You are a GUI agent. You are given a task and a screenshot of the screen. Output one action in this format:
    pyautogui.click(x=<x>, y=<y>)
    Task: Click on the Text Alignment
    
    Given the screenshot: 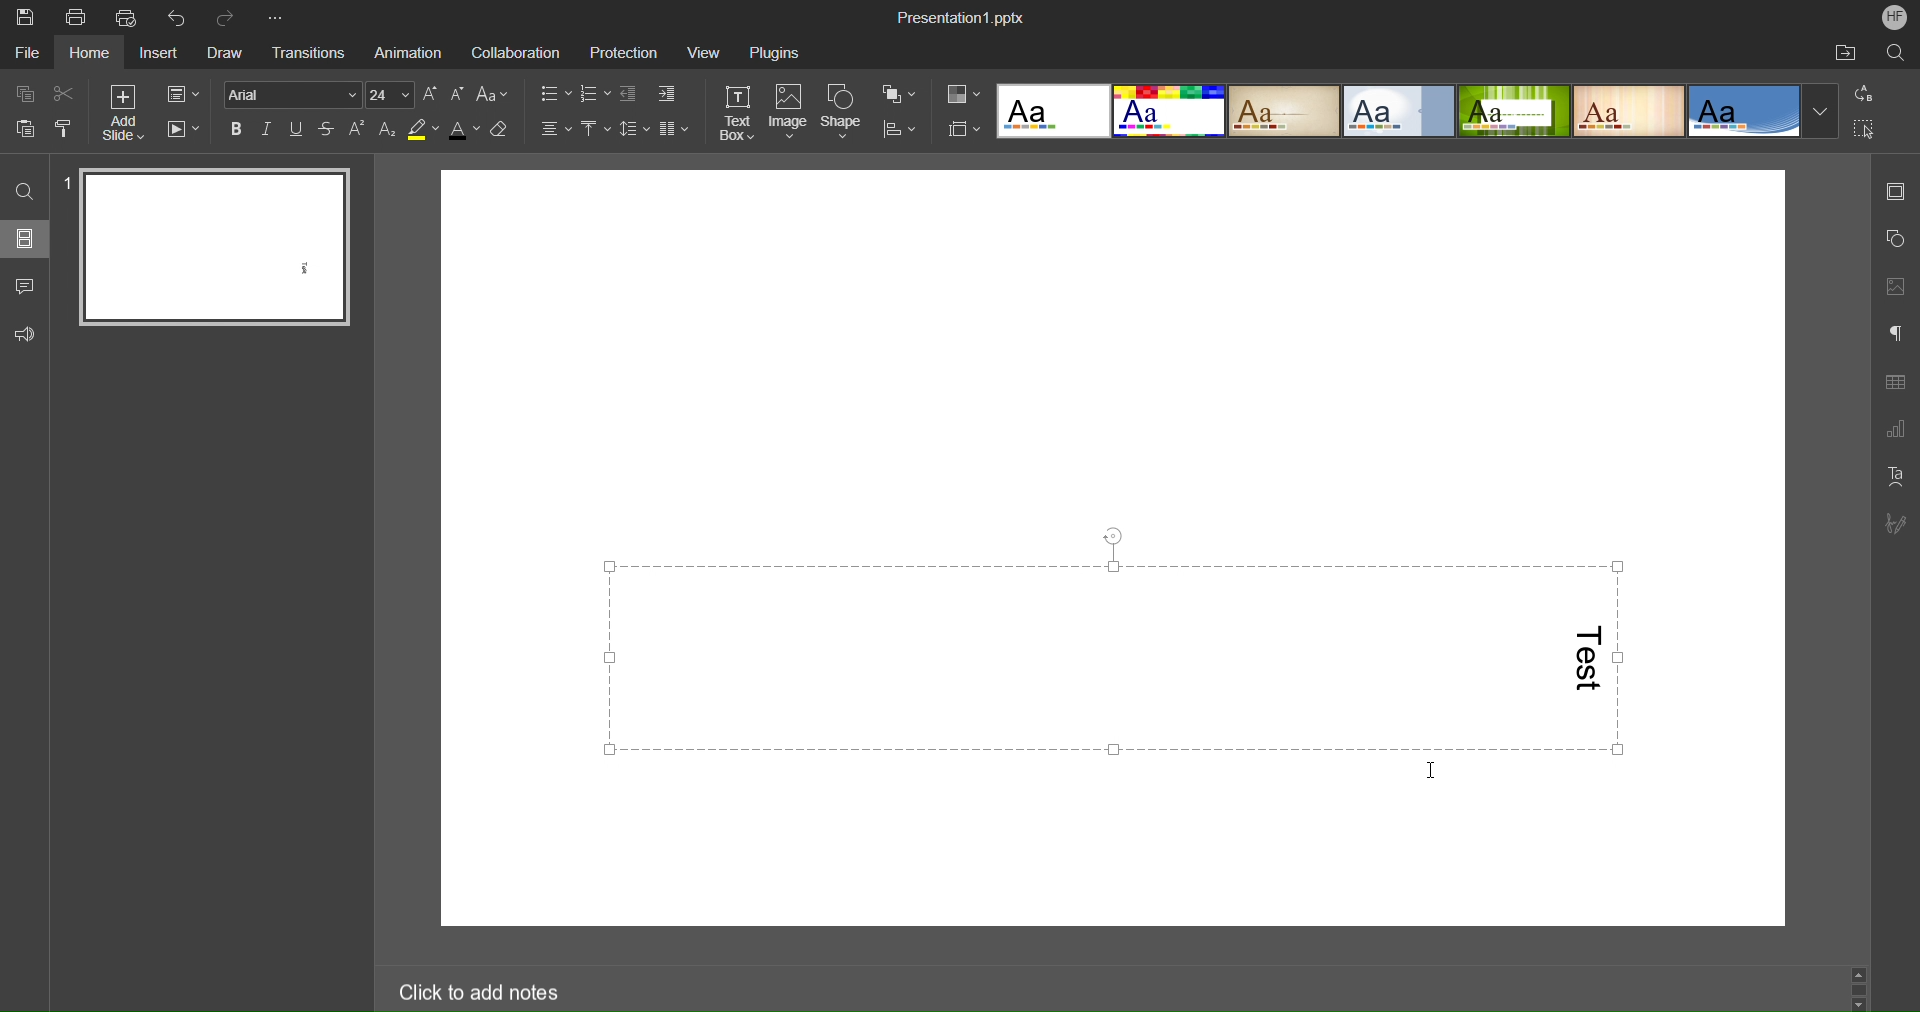 What is the action you would take?
    pyautogui.click(x=554, y=130)
    